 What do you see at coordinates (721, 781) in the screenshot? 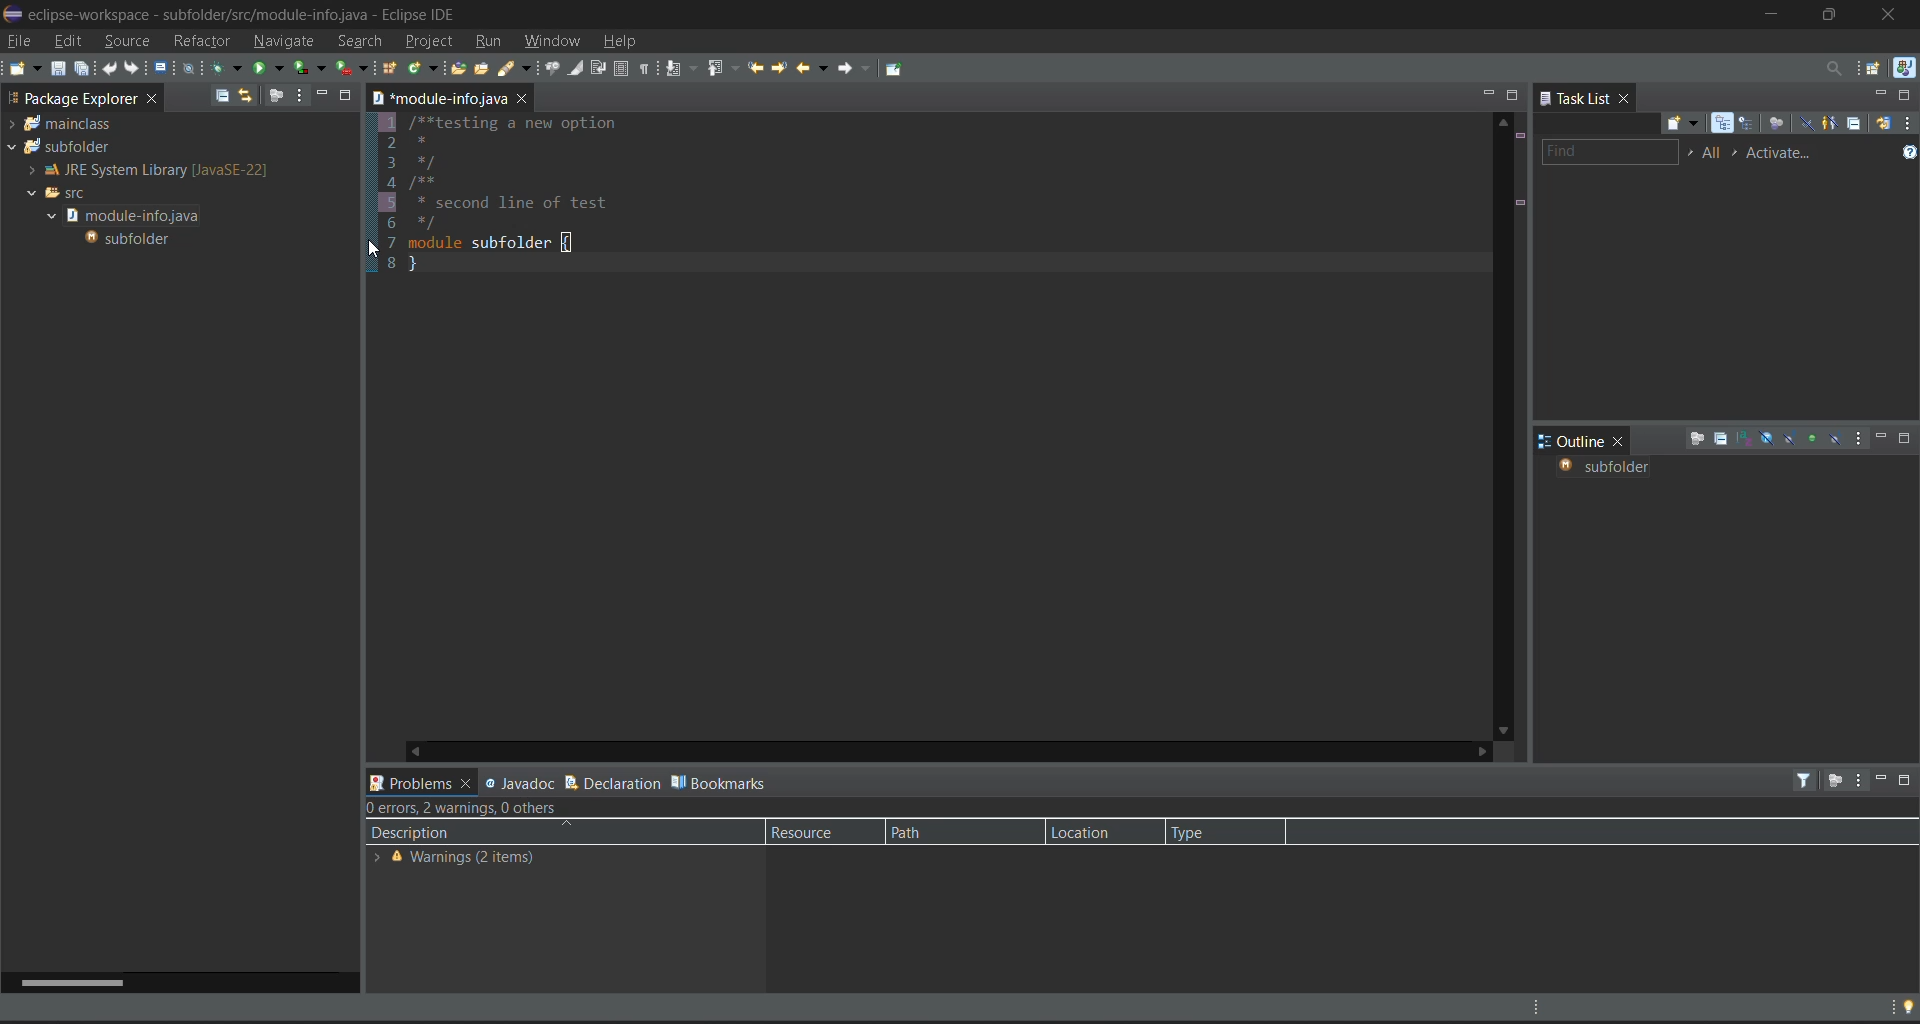
I see `bookmarks` at bounding box center [721, 781].